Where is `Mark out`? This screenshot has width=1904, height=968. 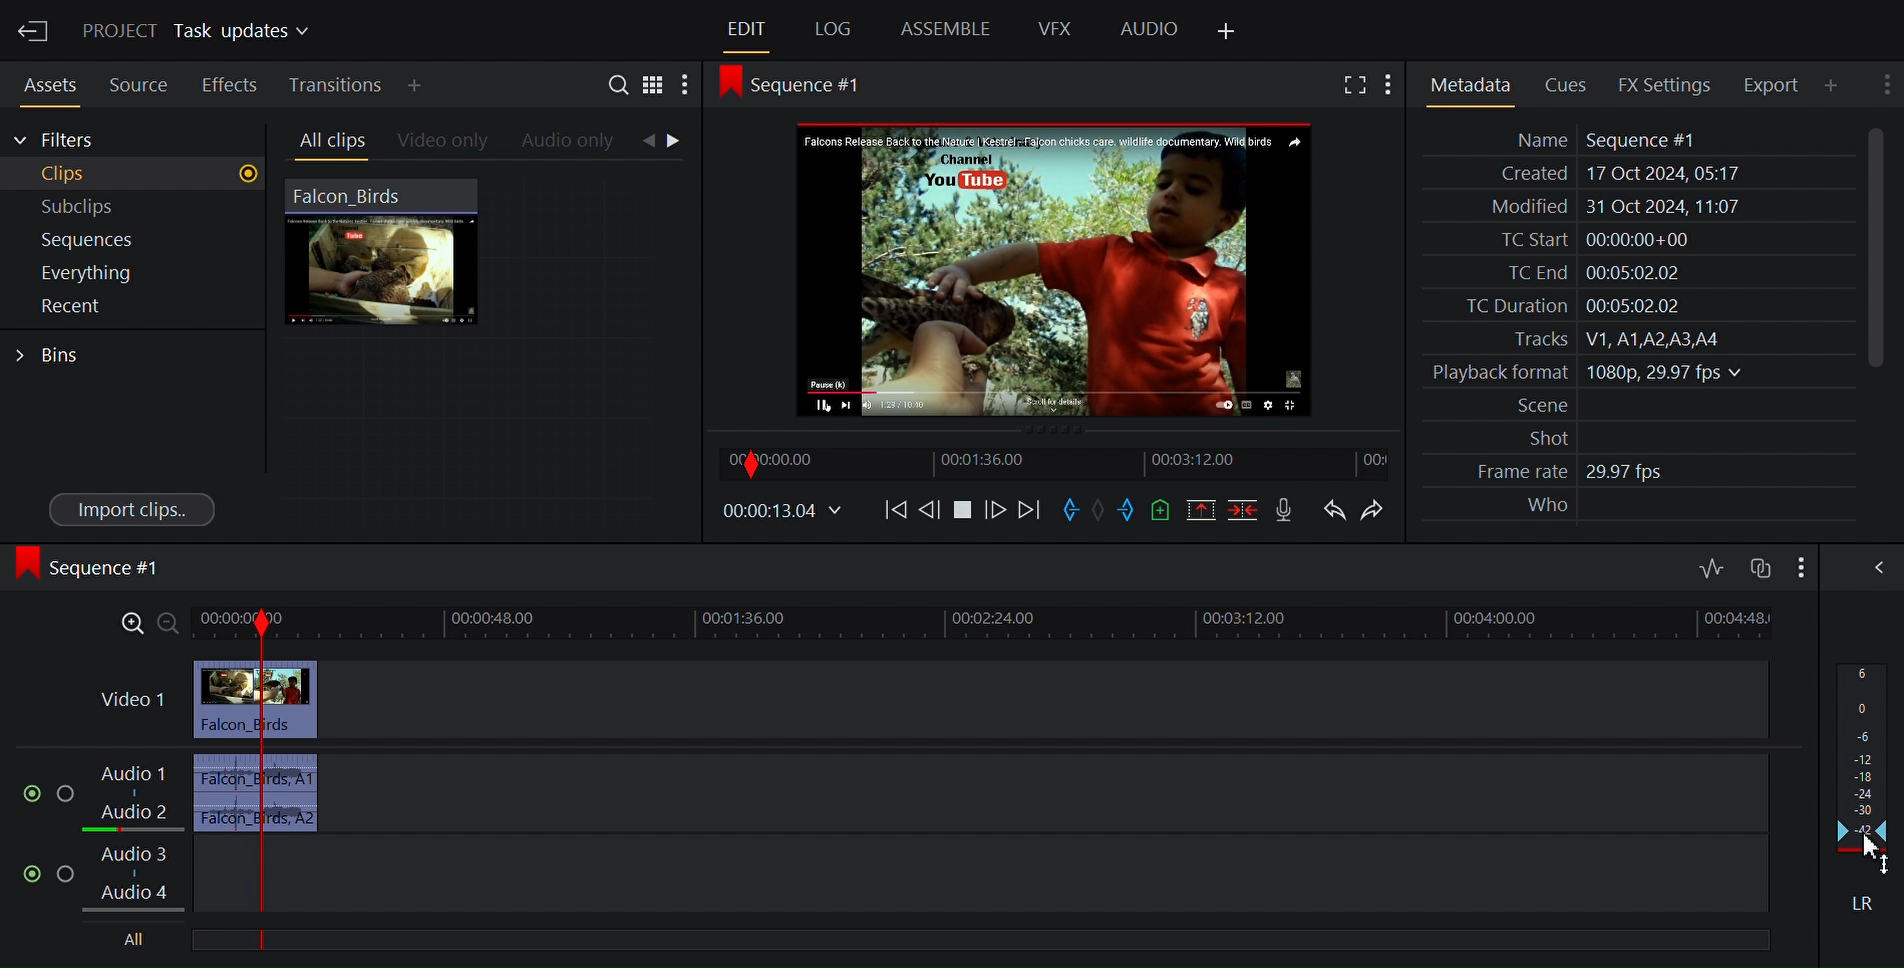
Mark out is located at coordinates (1128, 511).